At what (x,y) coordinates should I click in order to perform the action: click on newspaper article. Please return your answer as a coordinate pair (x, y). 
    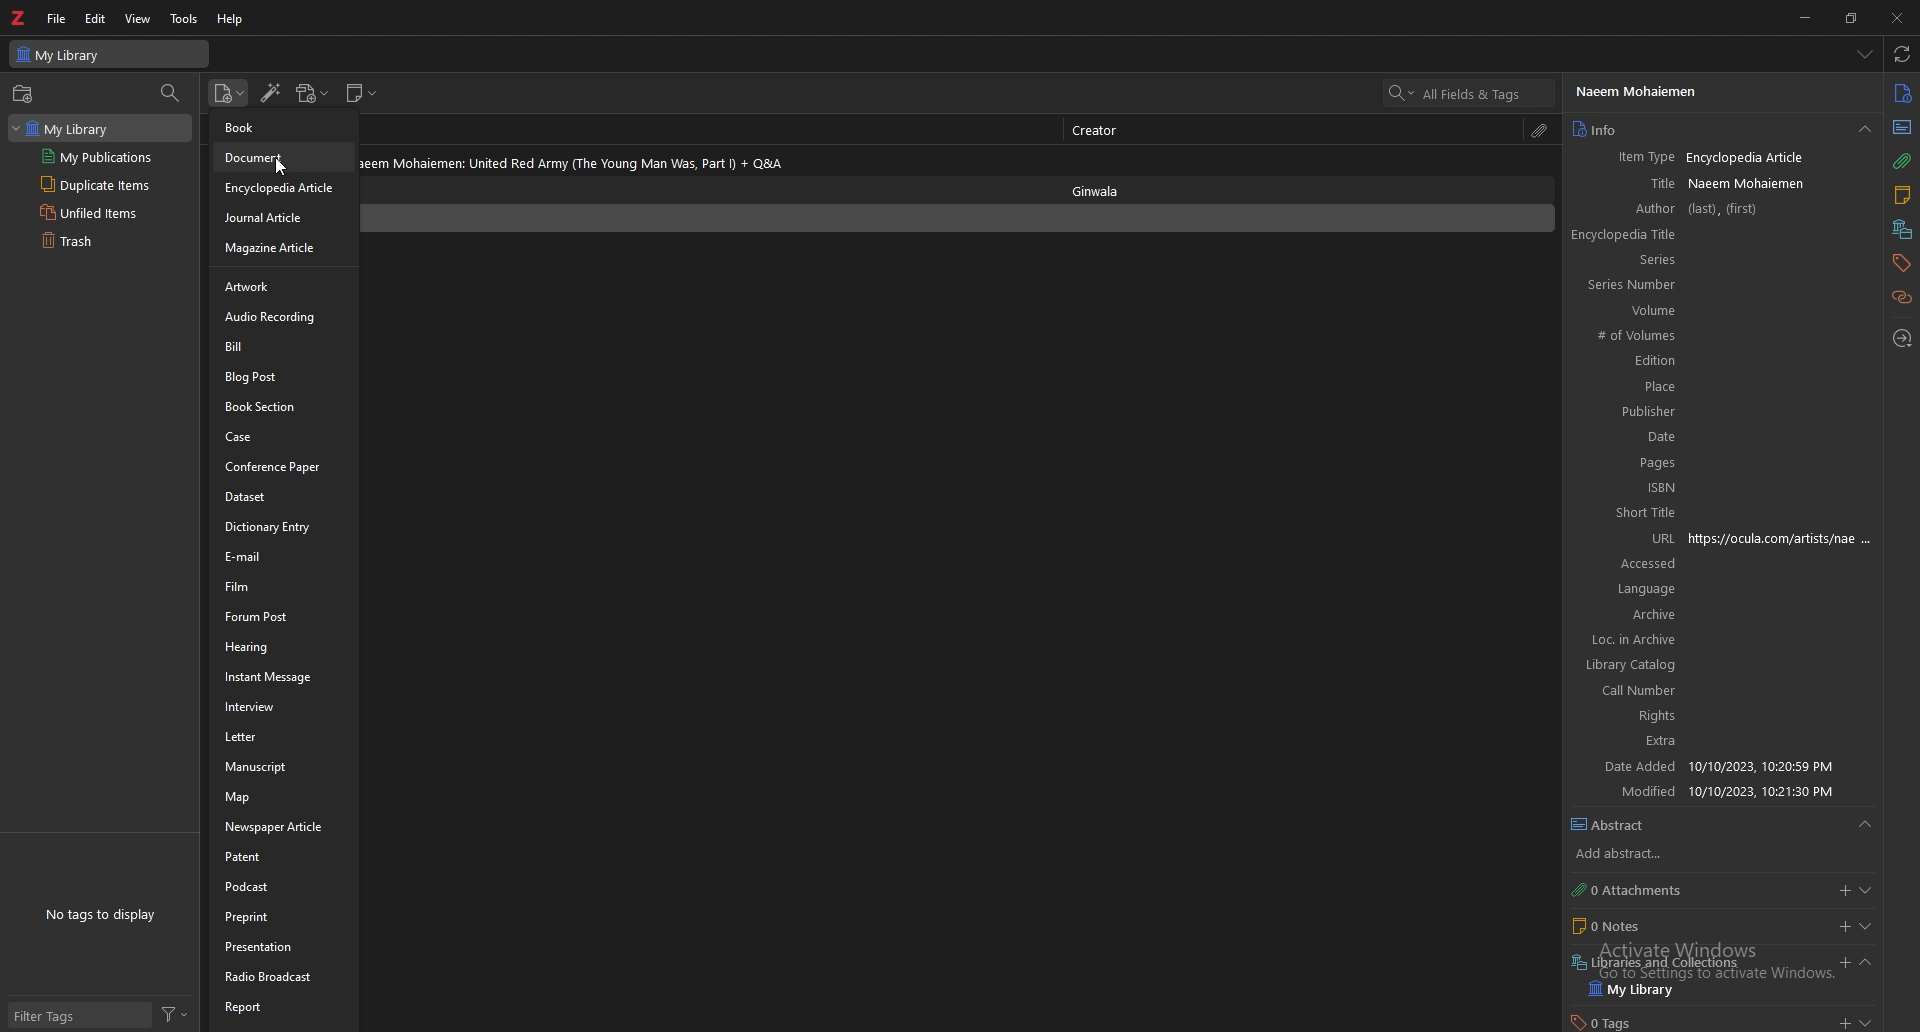
    Looking at the image, I should click on (282, 828).